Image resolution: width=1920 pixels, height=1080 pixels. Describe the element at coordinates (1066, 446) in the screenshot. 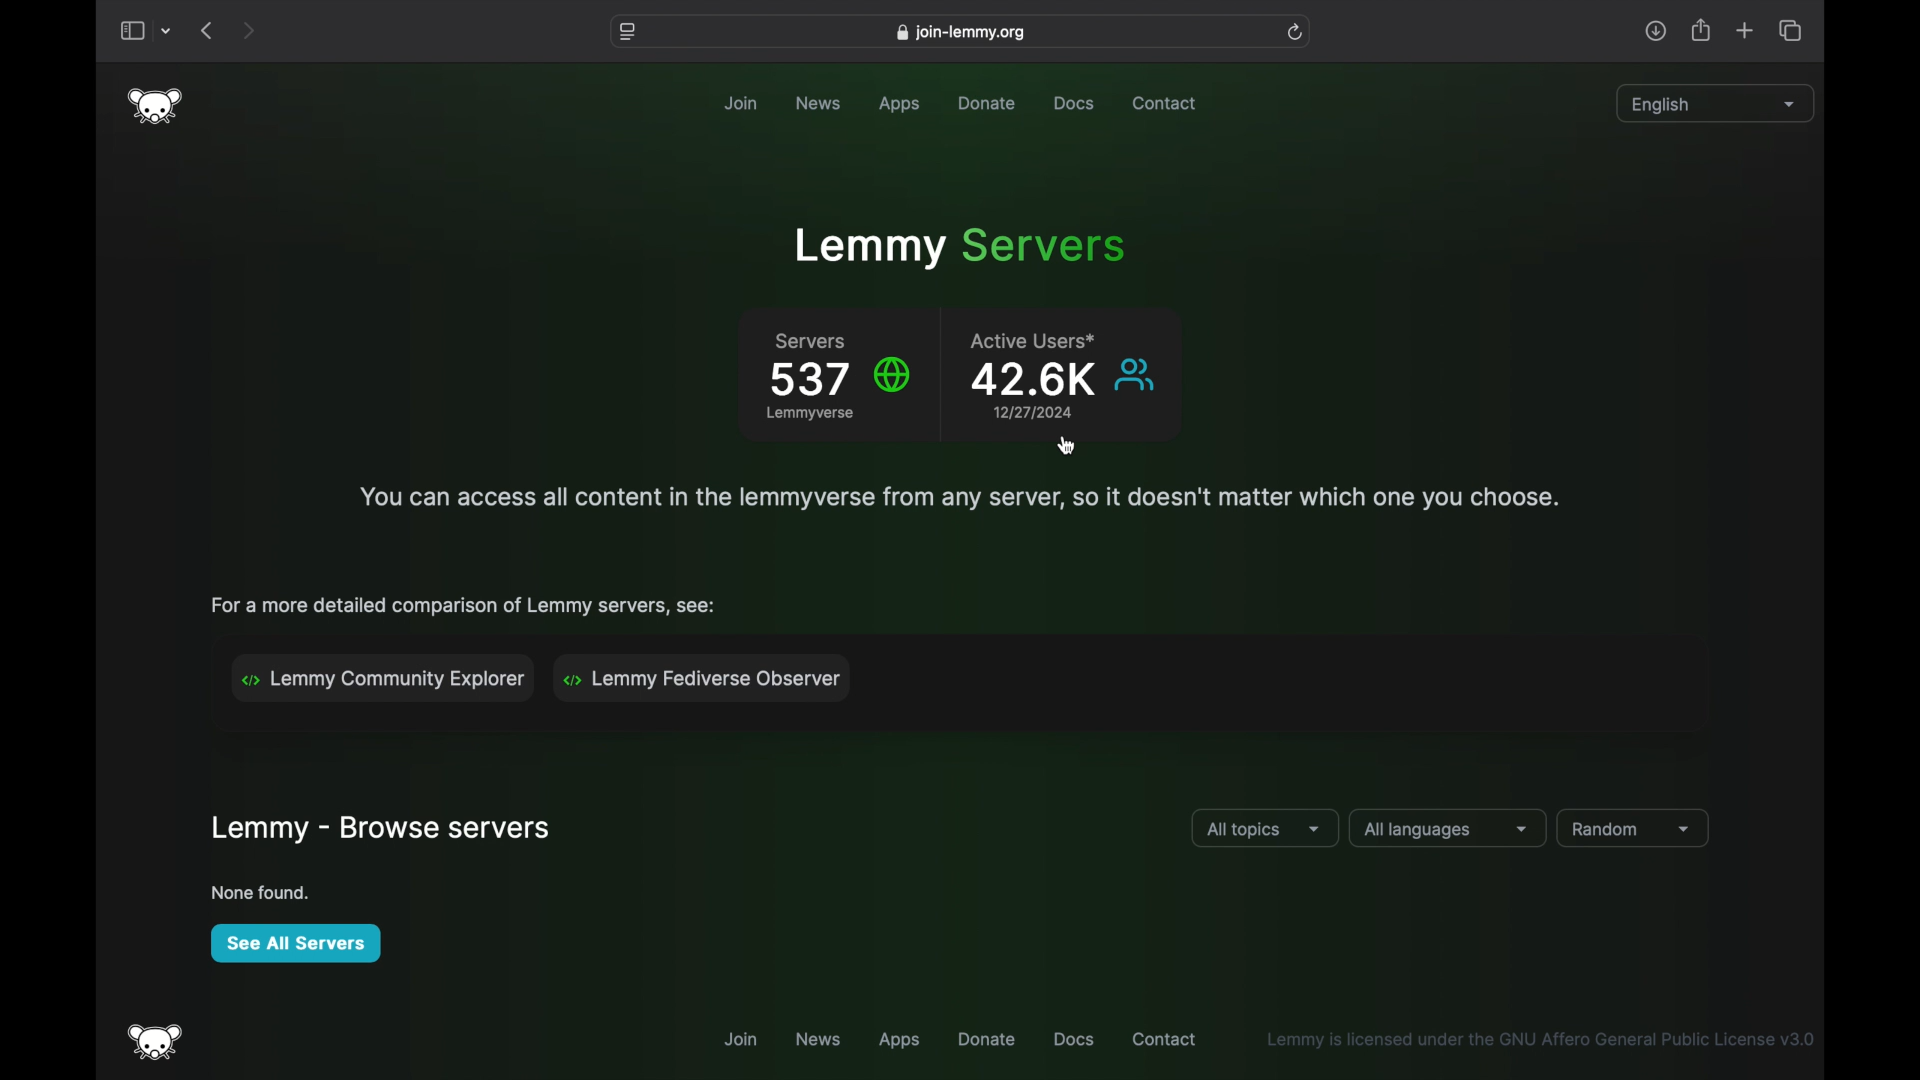

I see `cursor` at that location.